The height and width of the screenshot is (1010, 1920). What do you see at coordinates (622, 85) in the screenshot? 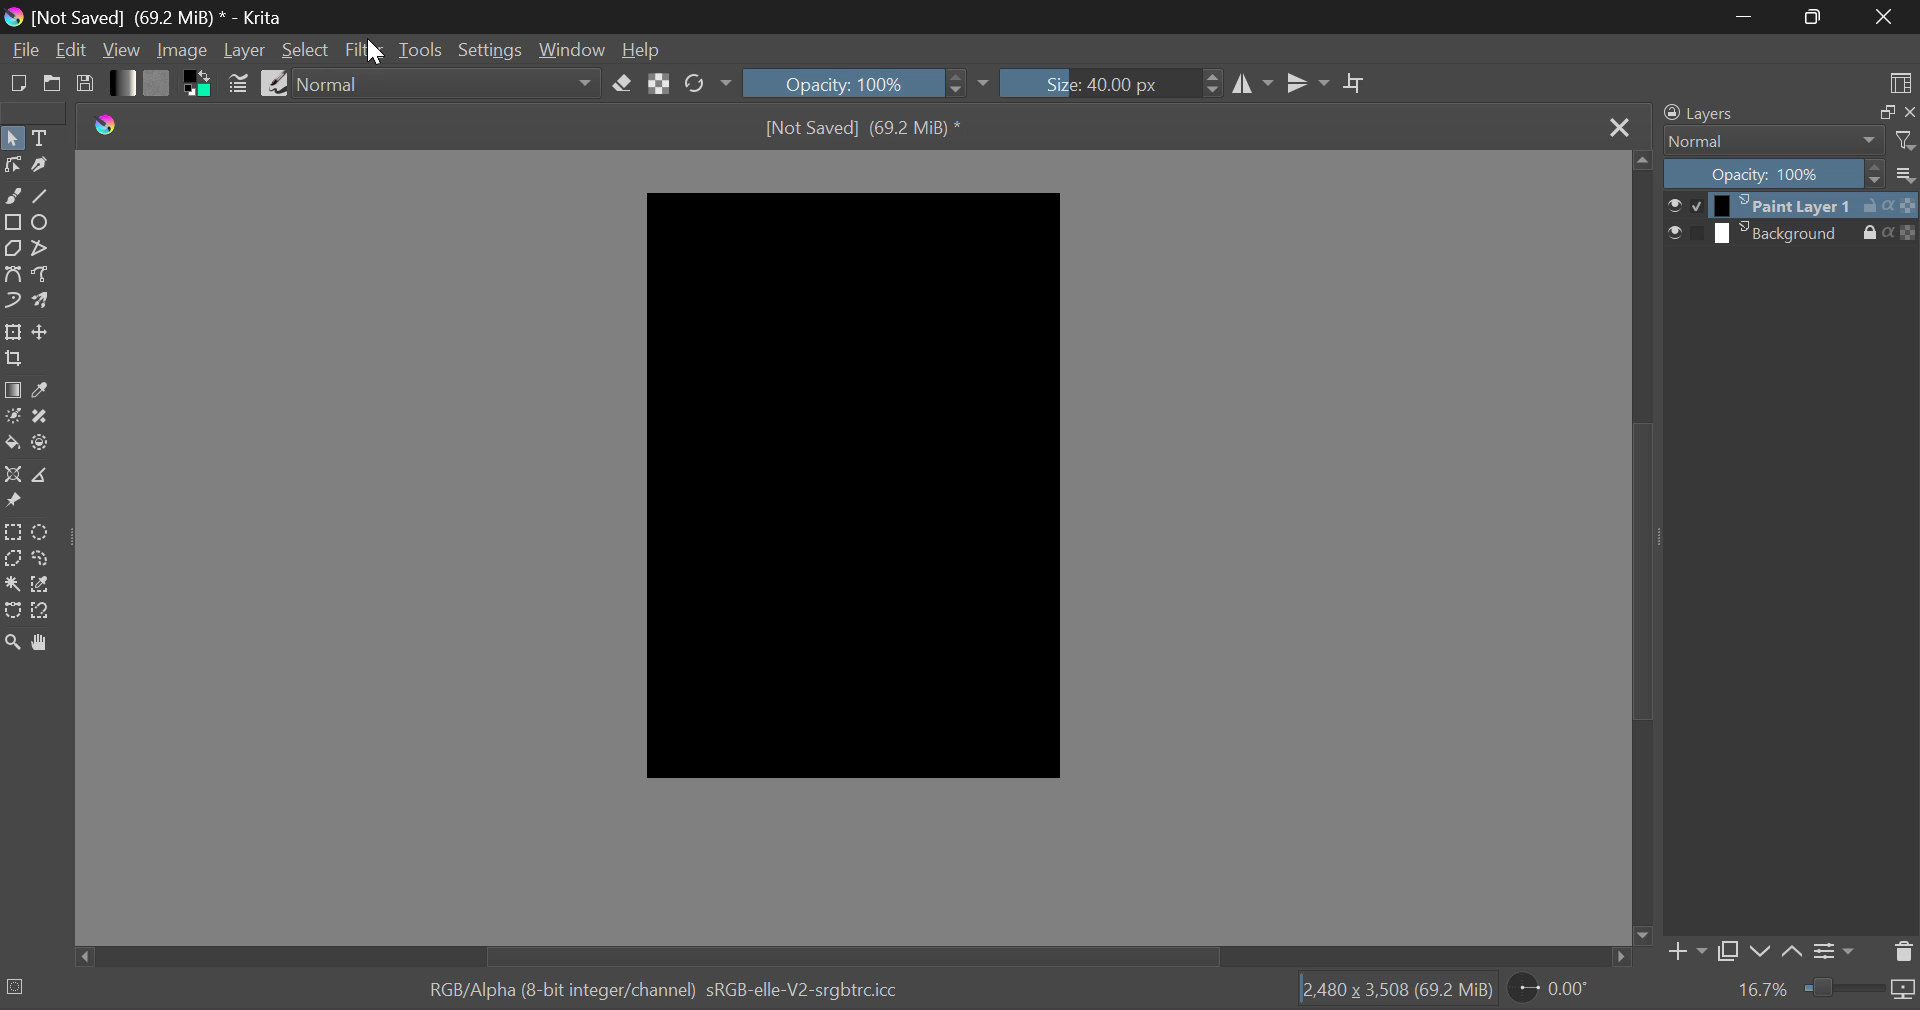
I see `Eraser` at bounding box center [622, 85].